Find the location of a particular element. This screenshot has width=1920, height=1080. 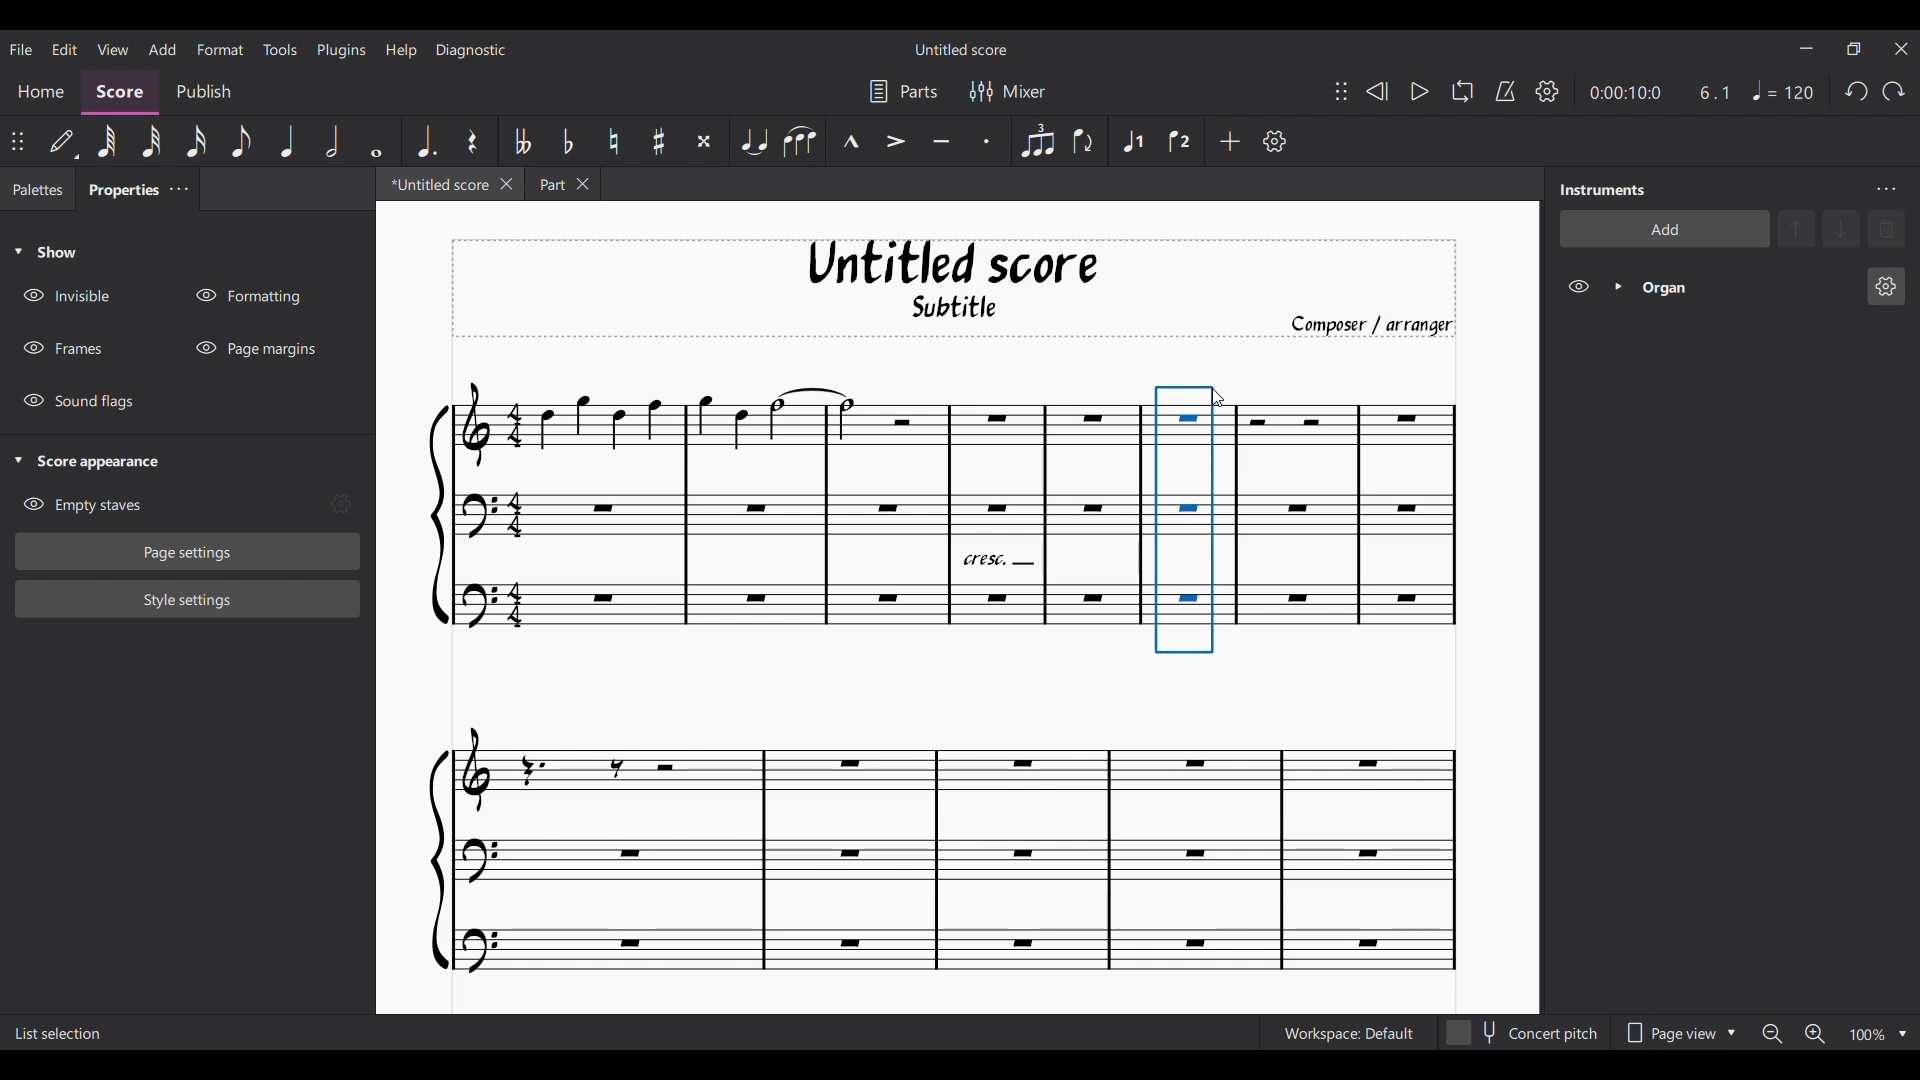

Toggle flat is located at coordinates (566, 140).